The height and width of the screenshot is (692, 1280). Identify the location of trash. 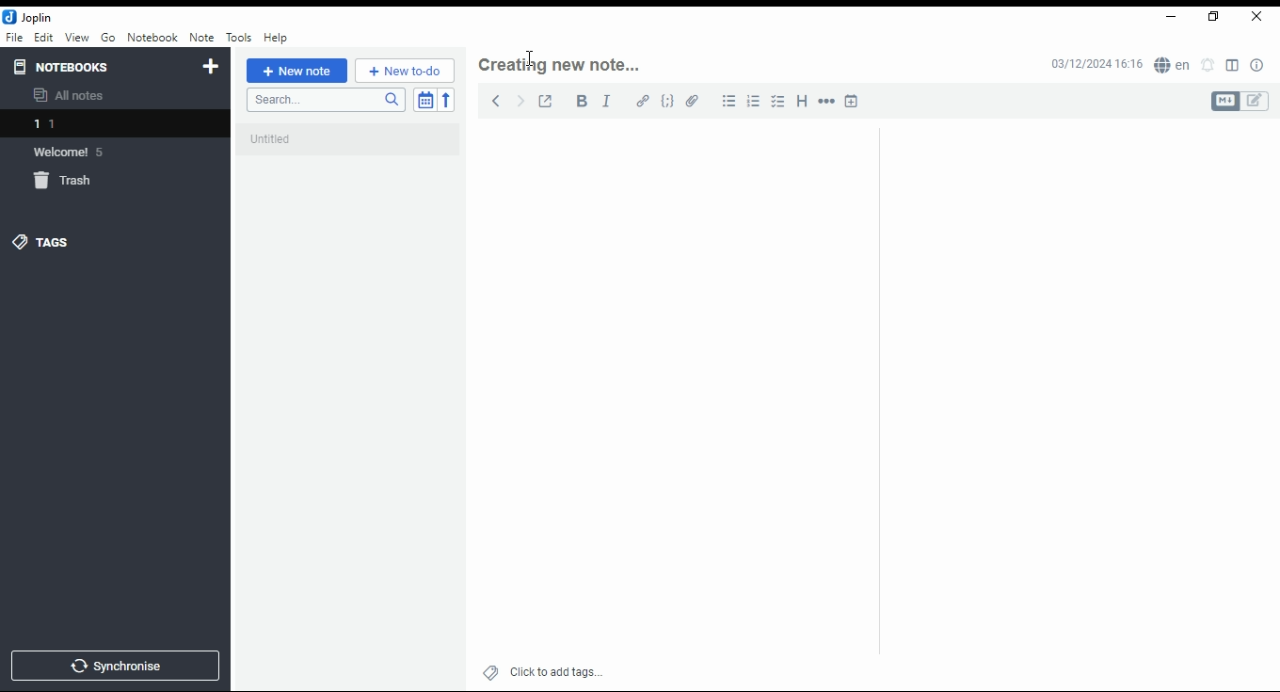
(74, 184).